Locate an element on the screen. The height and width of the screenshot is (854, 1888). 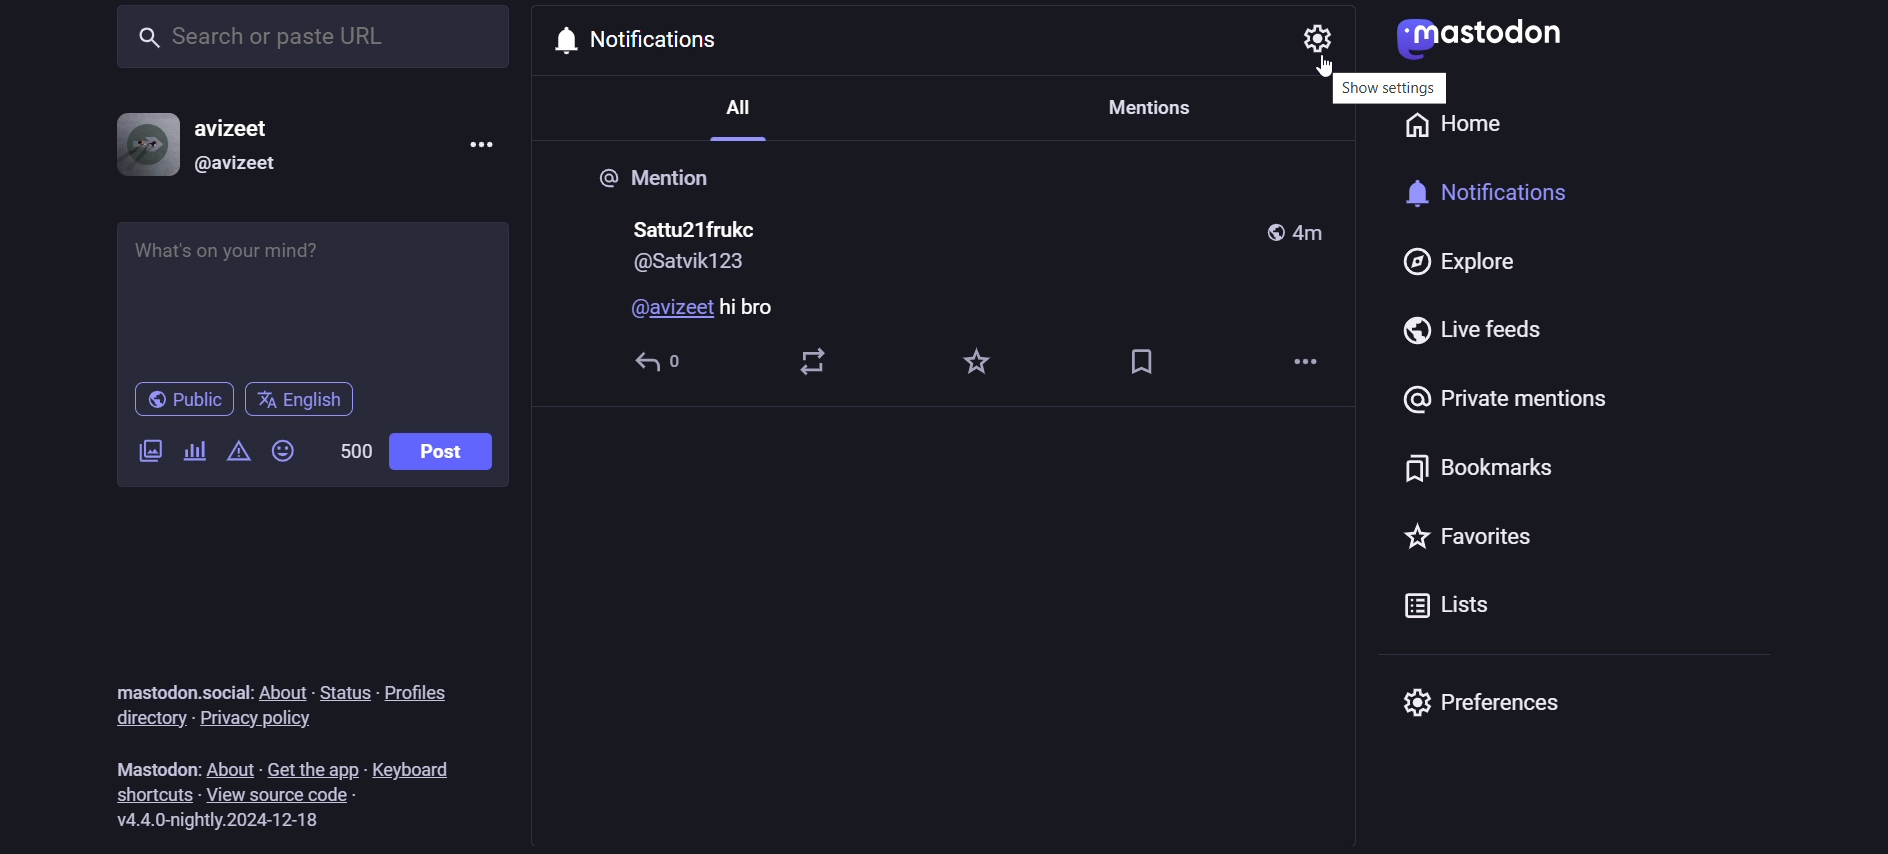
notification is located at coordinates (1501, 190).